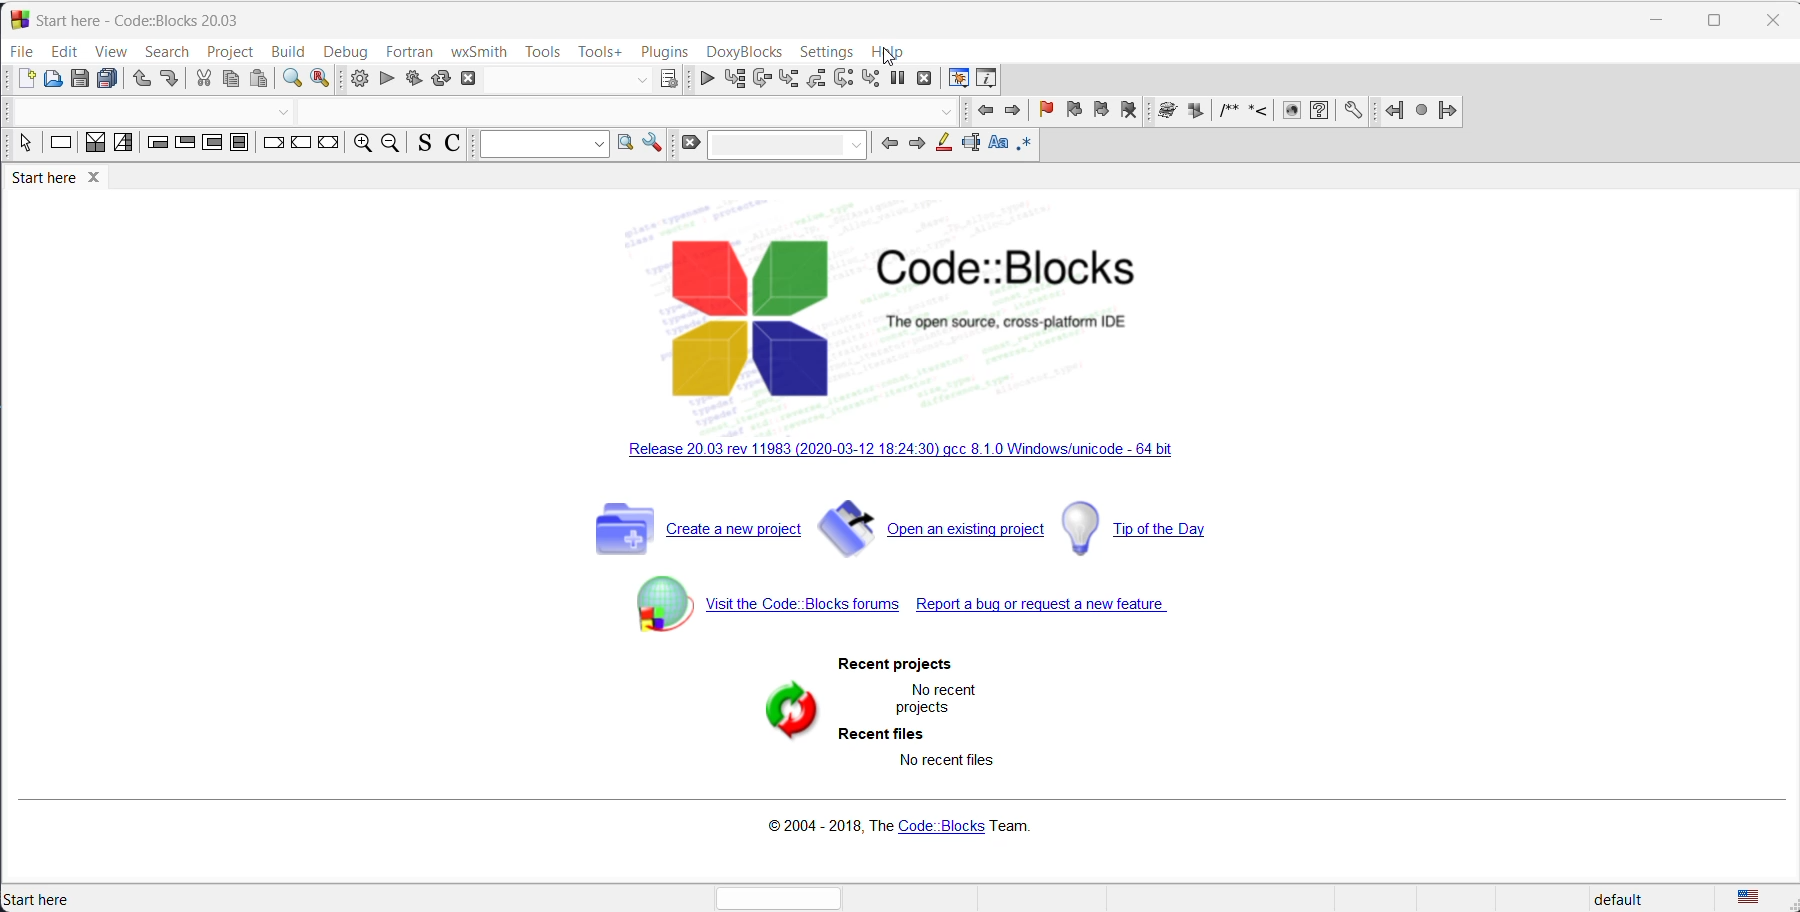  What do you see at coordinates (673, 80) in the screenshot?
I see `target dialog` at bounding box center [673, 80].